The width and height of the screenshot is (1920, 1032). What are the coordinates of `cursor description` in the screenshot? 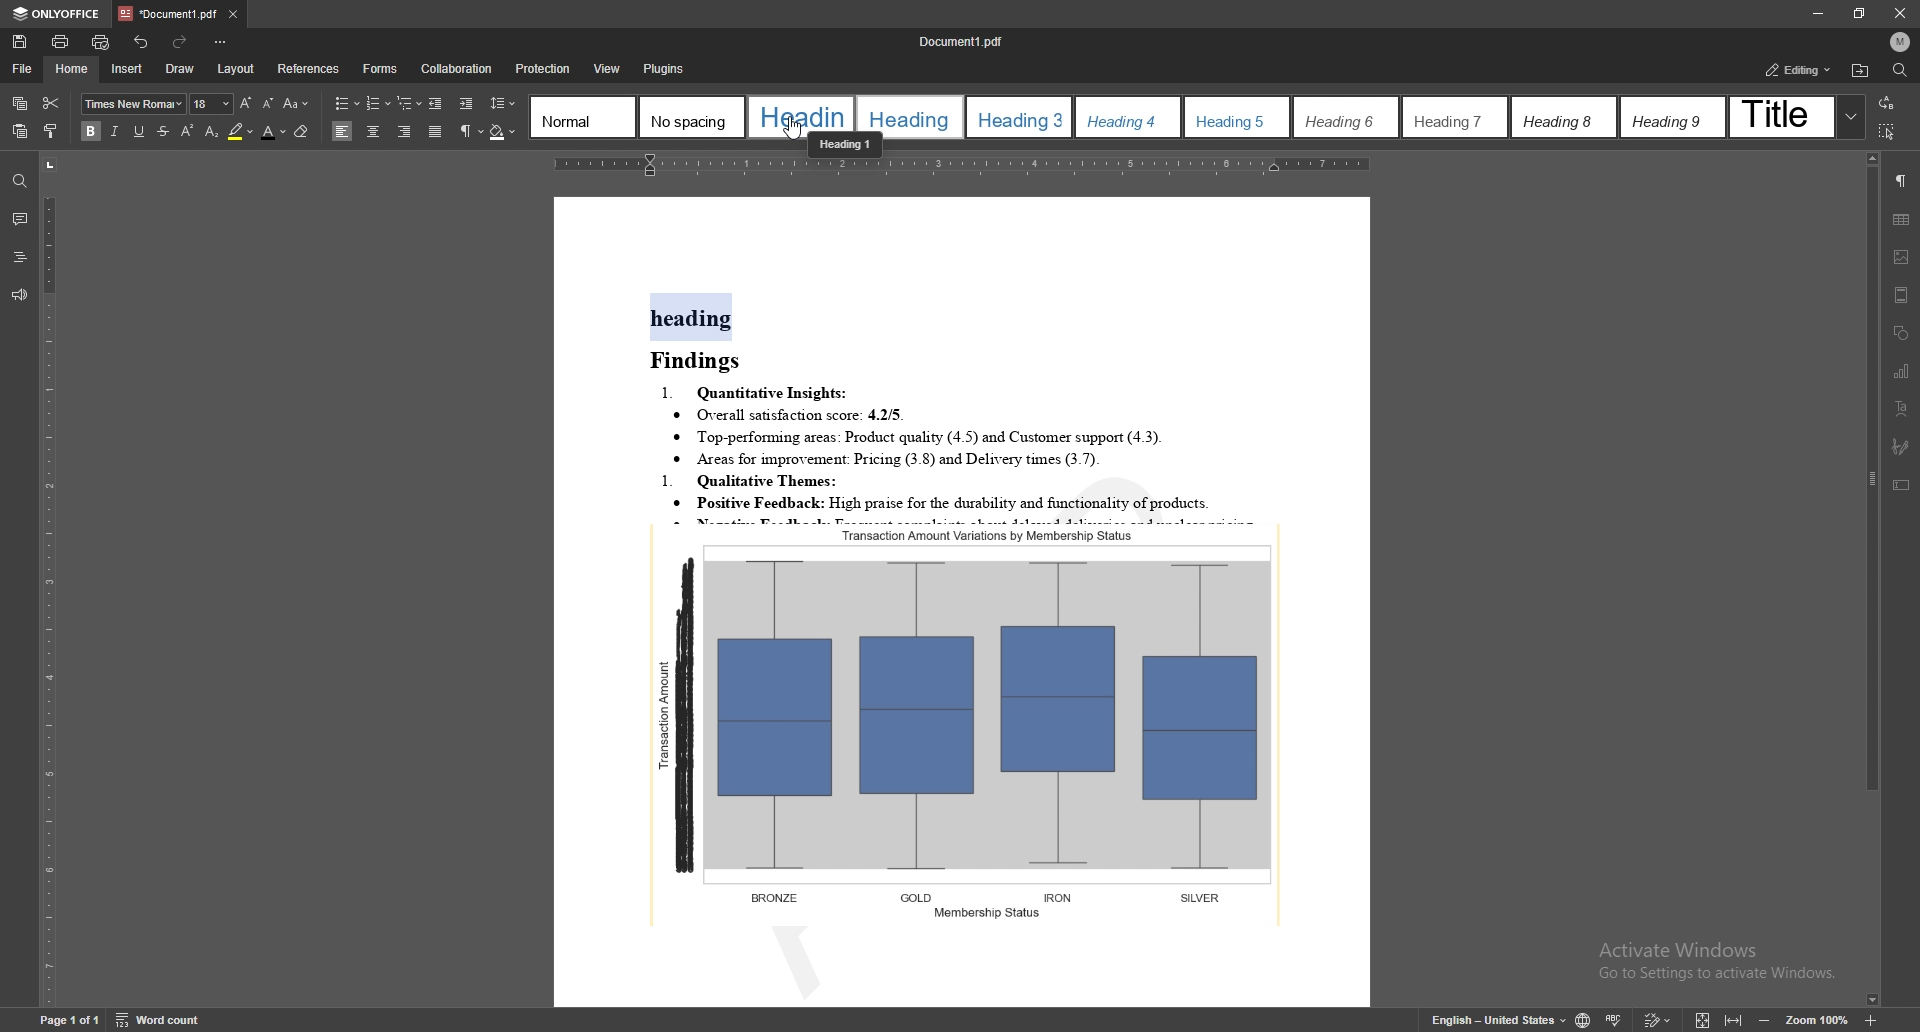 It's located at (845, 146).